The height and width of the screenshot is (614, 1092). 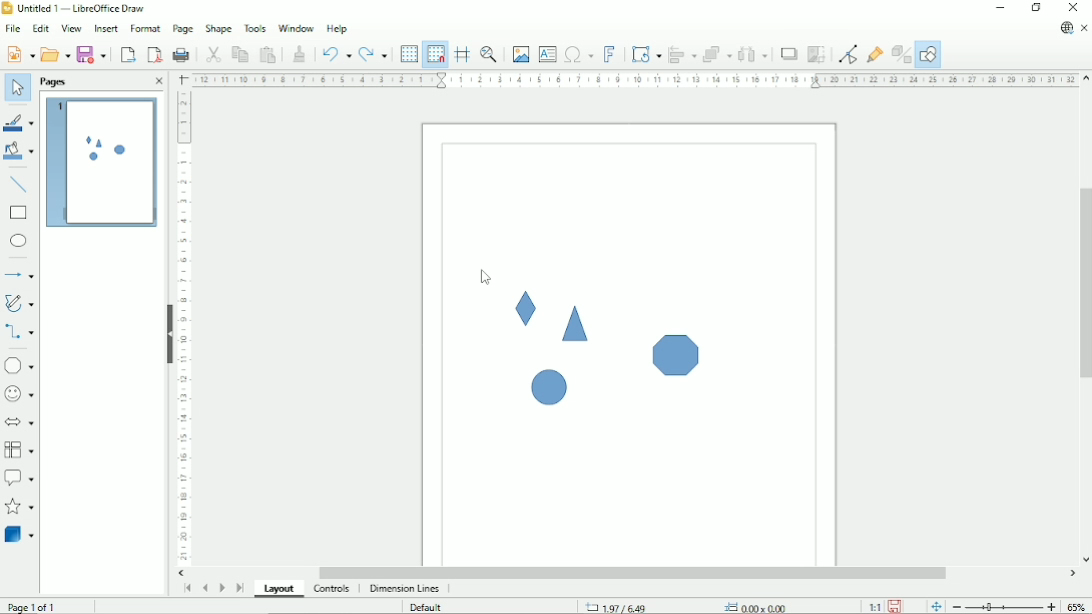 What do you see at coordinates (646, 54) in the screenshot?
I see `Transformation` at bounding box center [646, 54].